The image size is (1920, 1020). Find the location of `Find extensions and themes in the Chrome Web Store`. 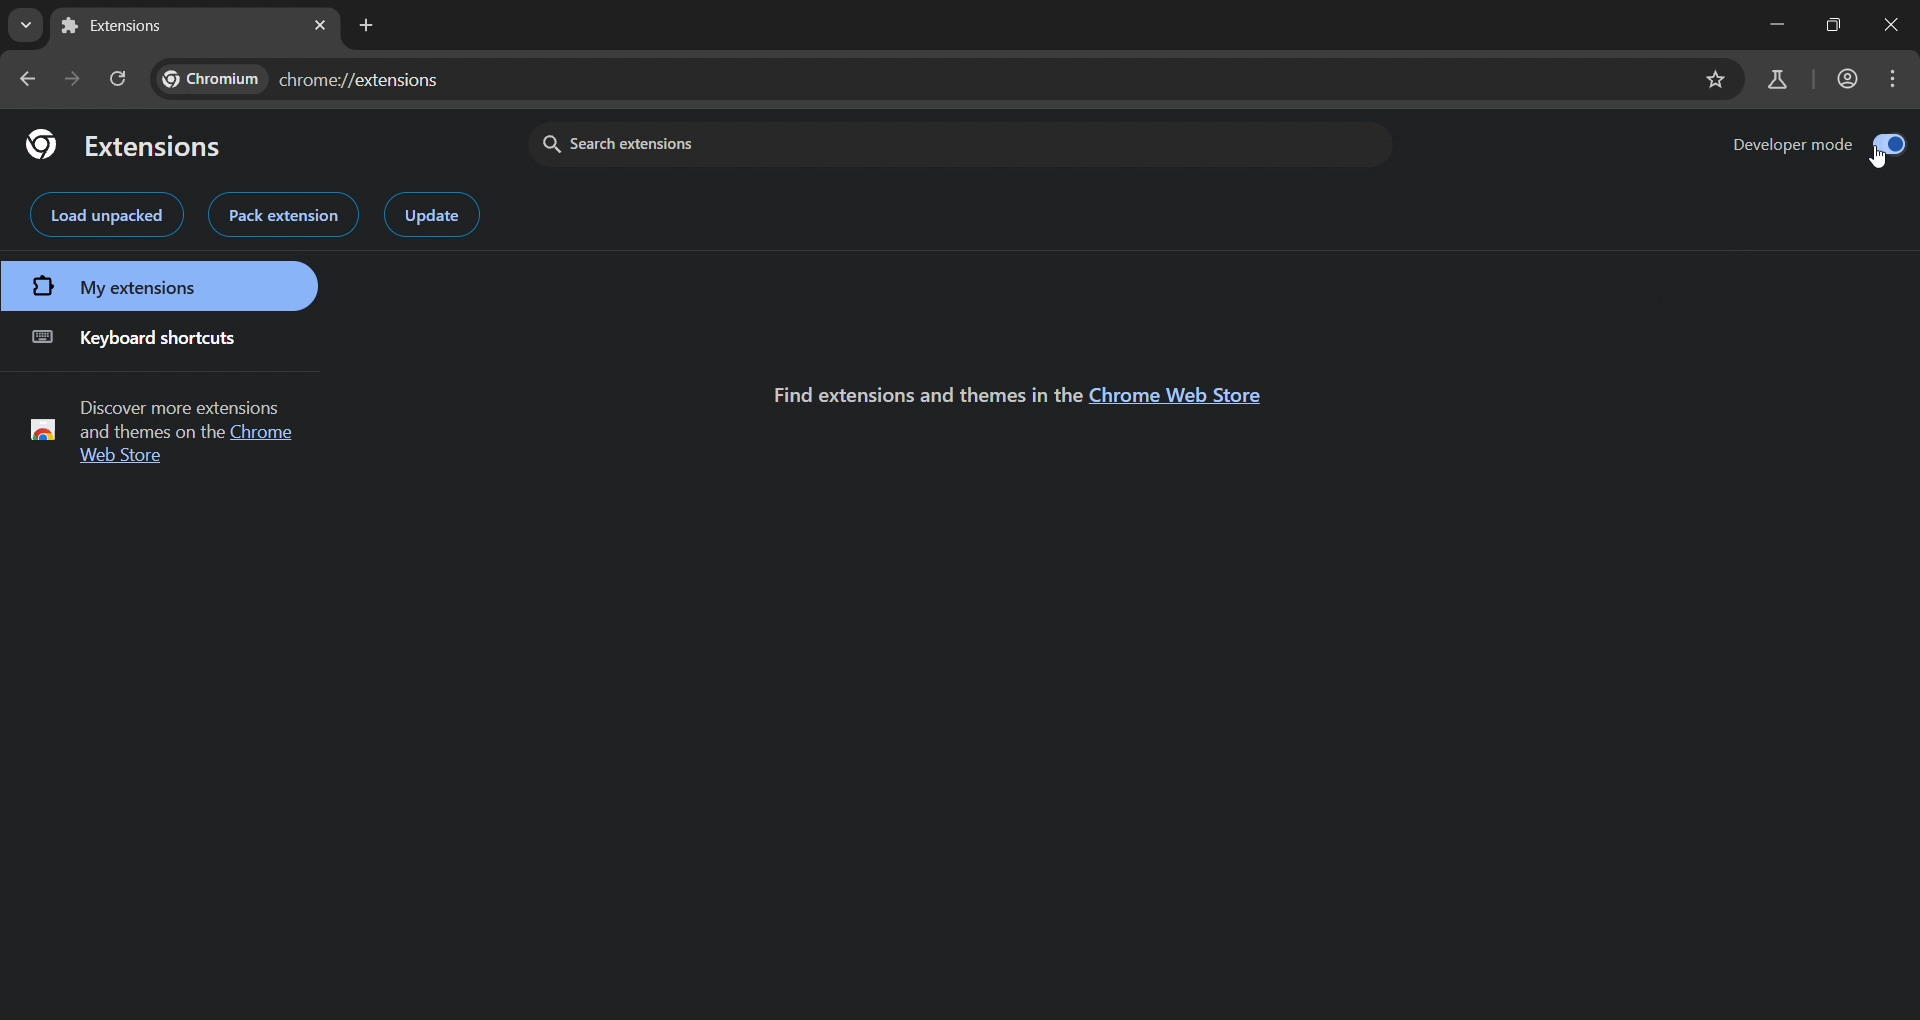

Find extensions and themes in the Chrome Web Store is located at coordinates (919, 394).